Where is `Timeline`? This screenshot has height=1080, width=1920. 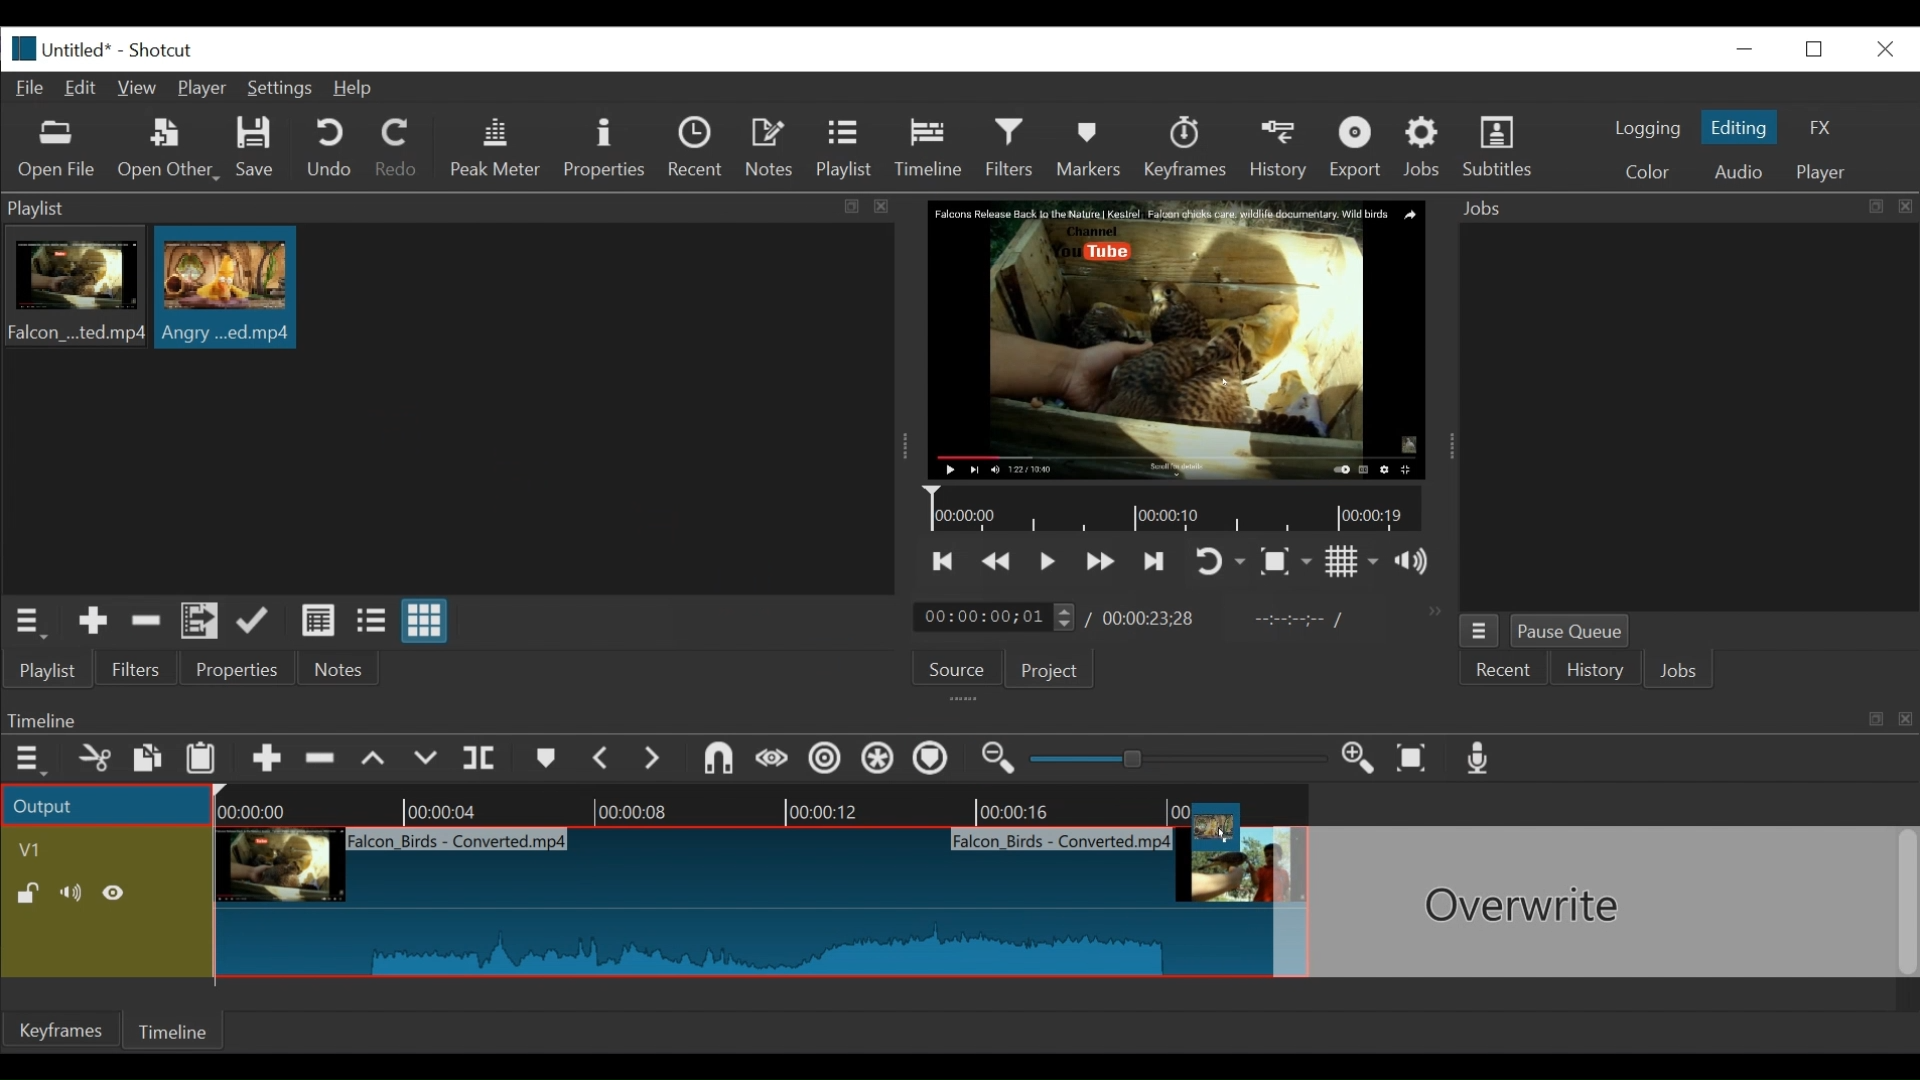
Timeline is located at coordinates (1179, 510).